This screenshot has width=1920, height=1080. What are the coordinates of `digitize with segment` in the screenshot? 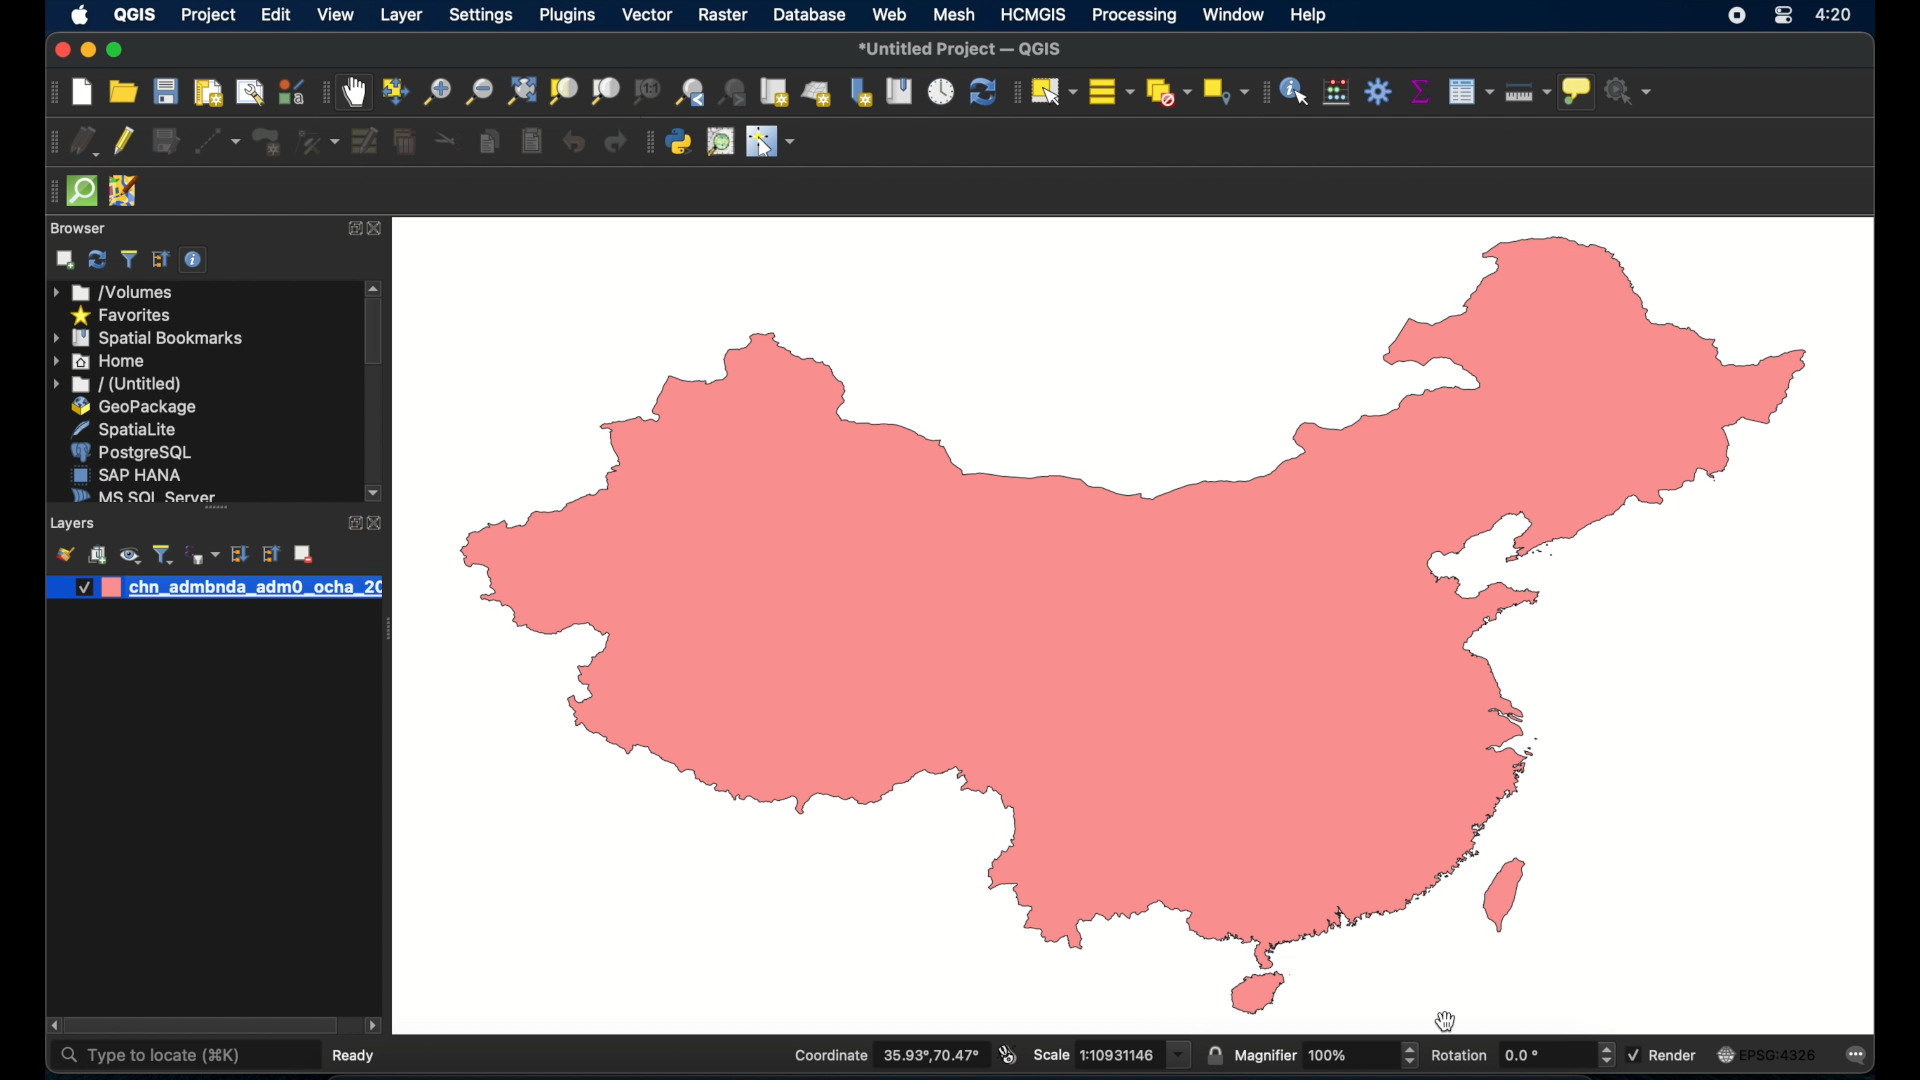 It's located at (218, 142).